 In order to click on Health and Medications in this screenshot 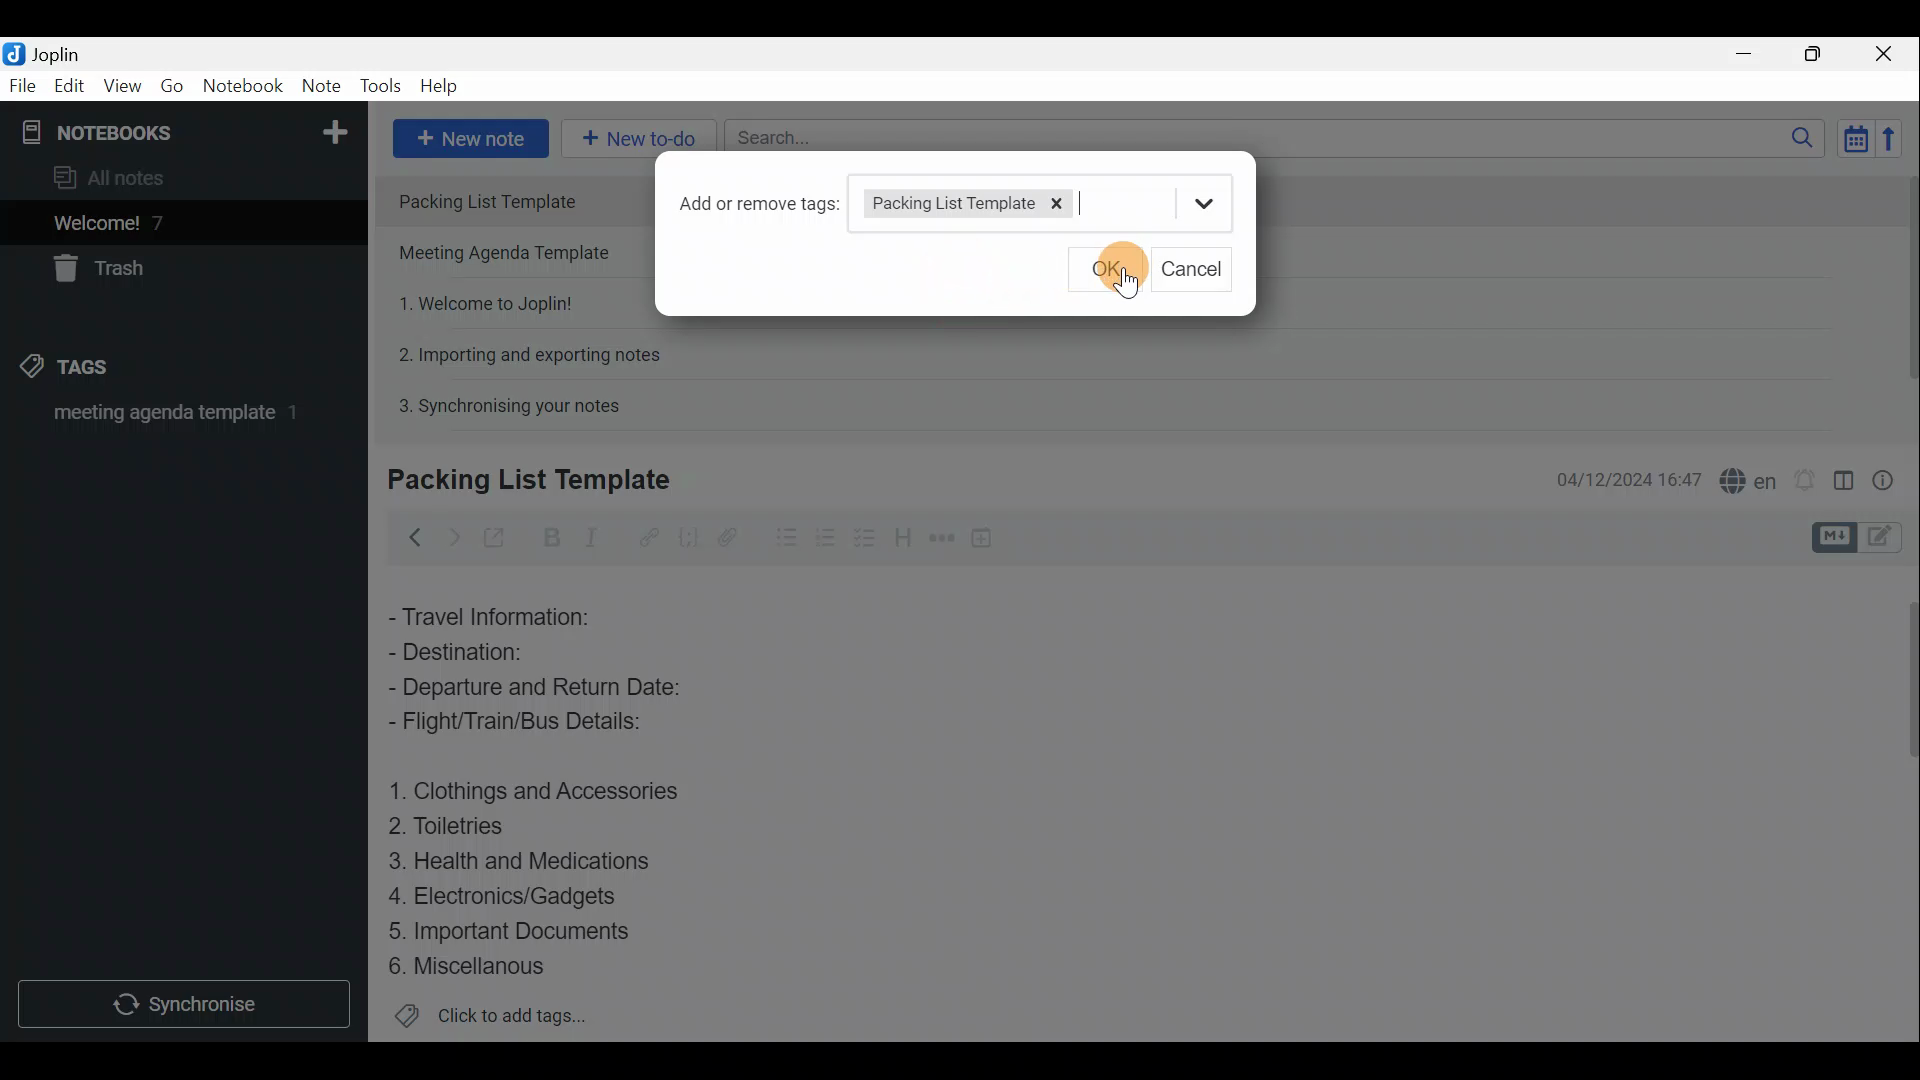, I will do `click(532, 862)`.